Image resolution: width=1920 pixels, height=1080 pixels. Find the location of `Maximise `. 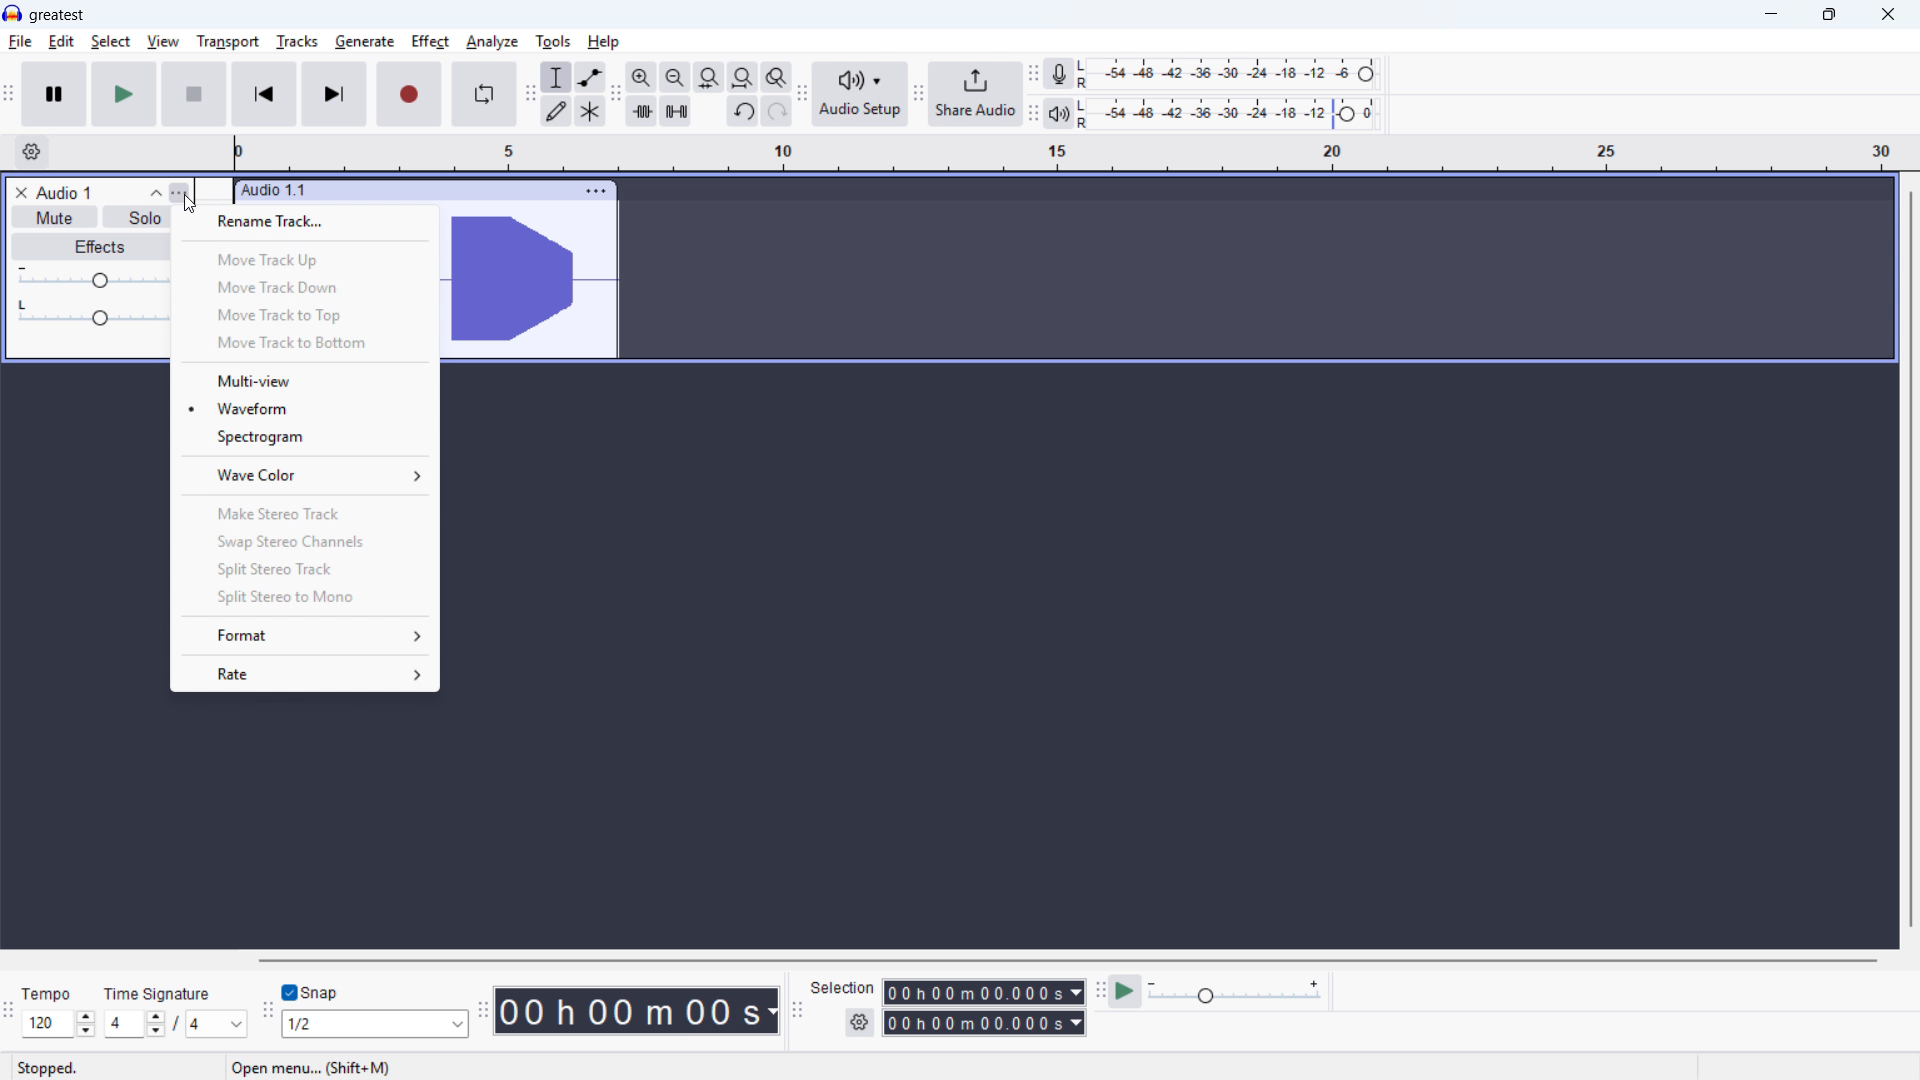

Maximise  is located at coordinates (1828, 15).